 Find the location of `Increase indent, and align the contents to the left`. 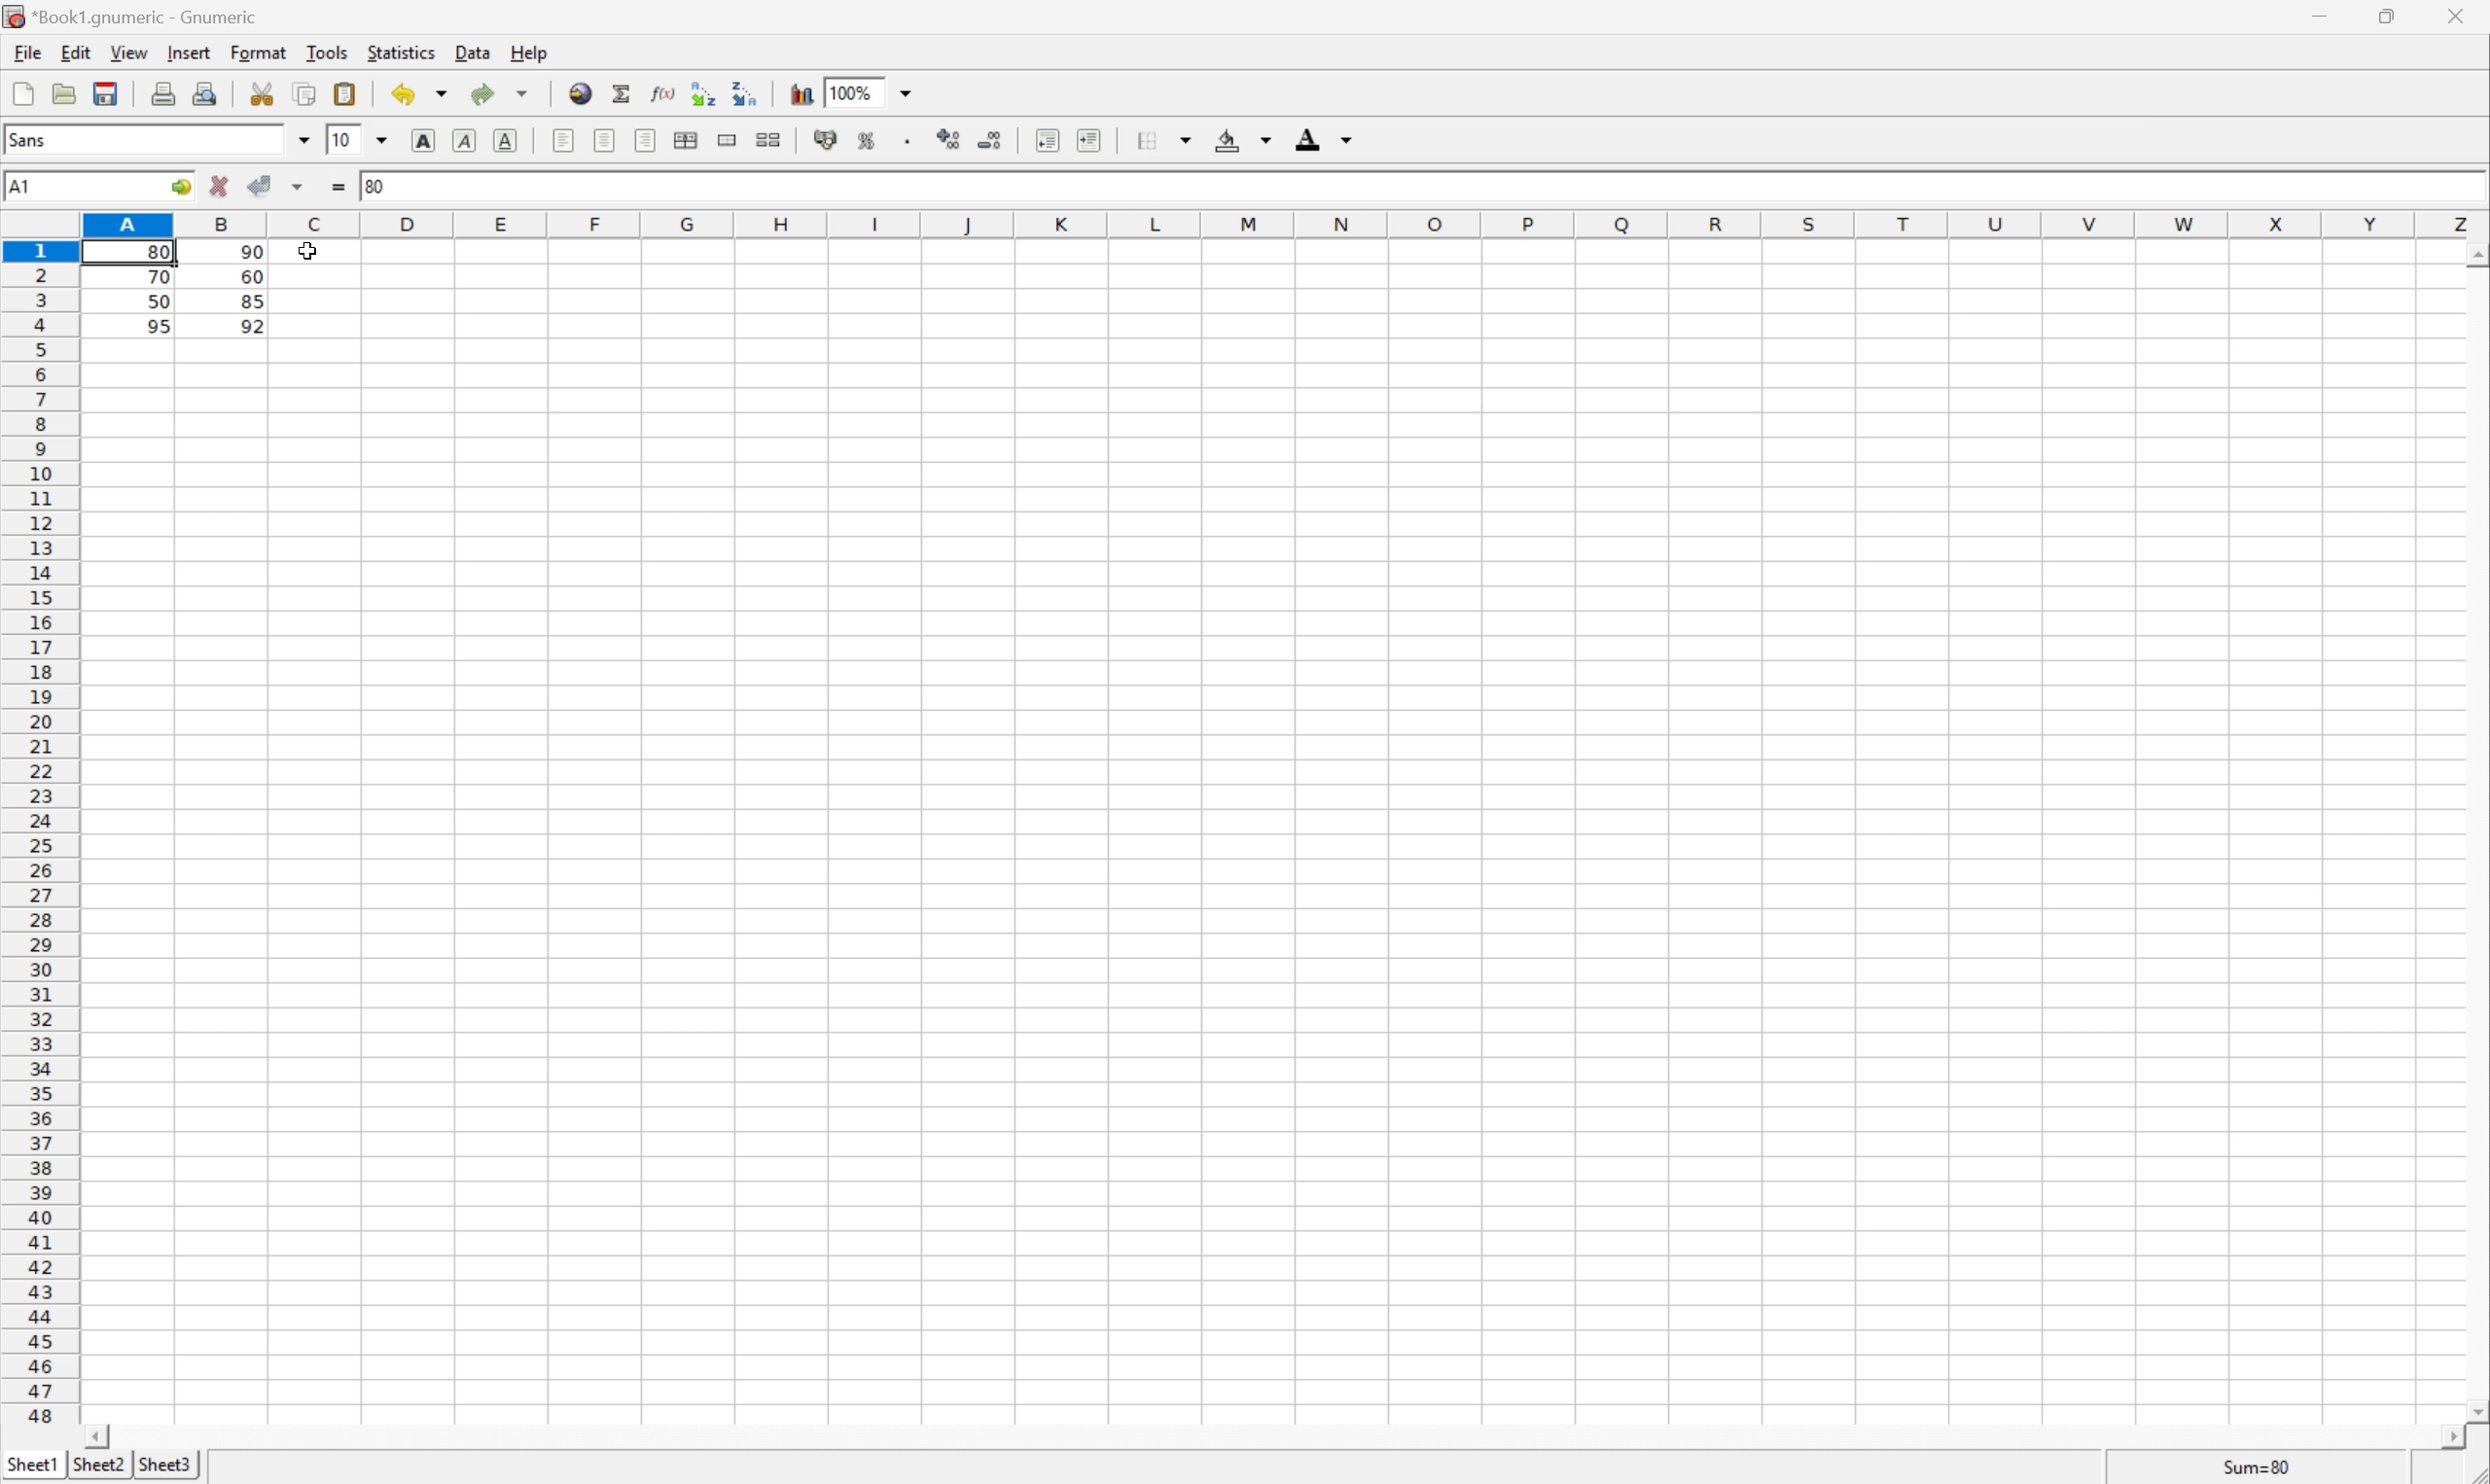

Increase indent, and align the contents to the left is located at coordinates (1094, 138).